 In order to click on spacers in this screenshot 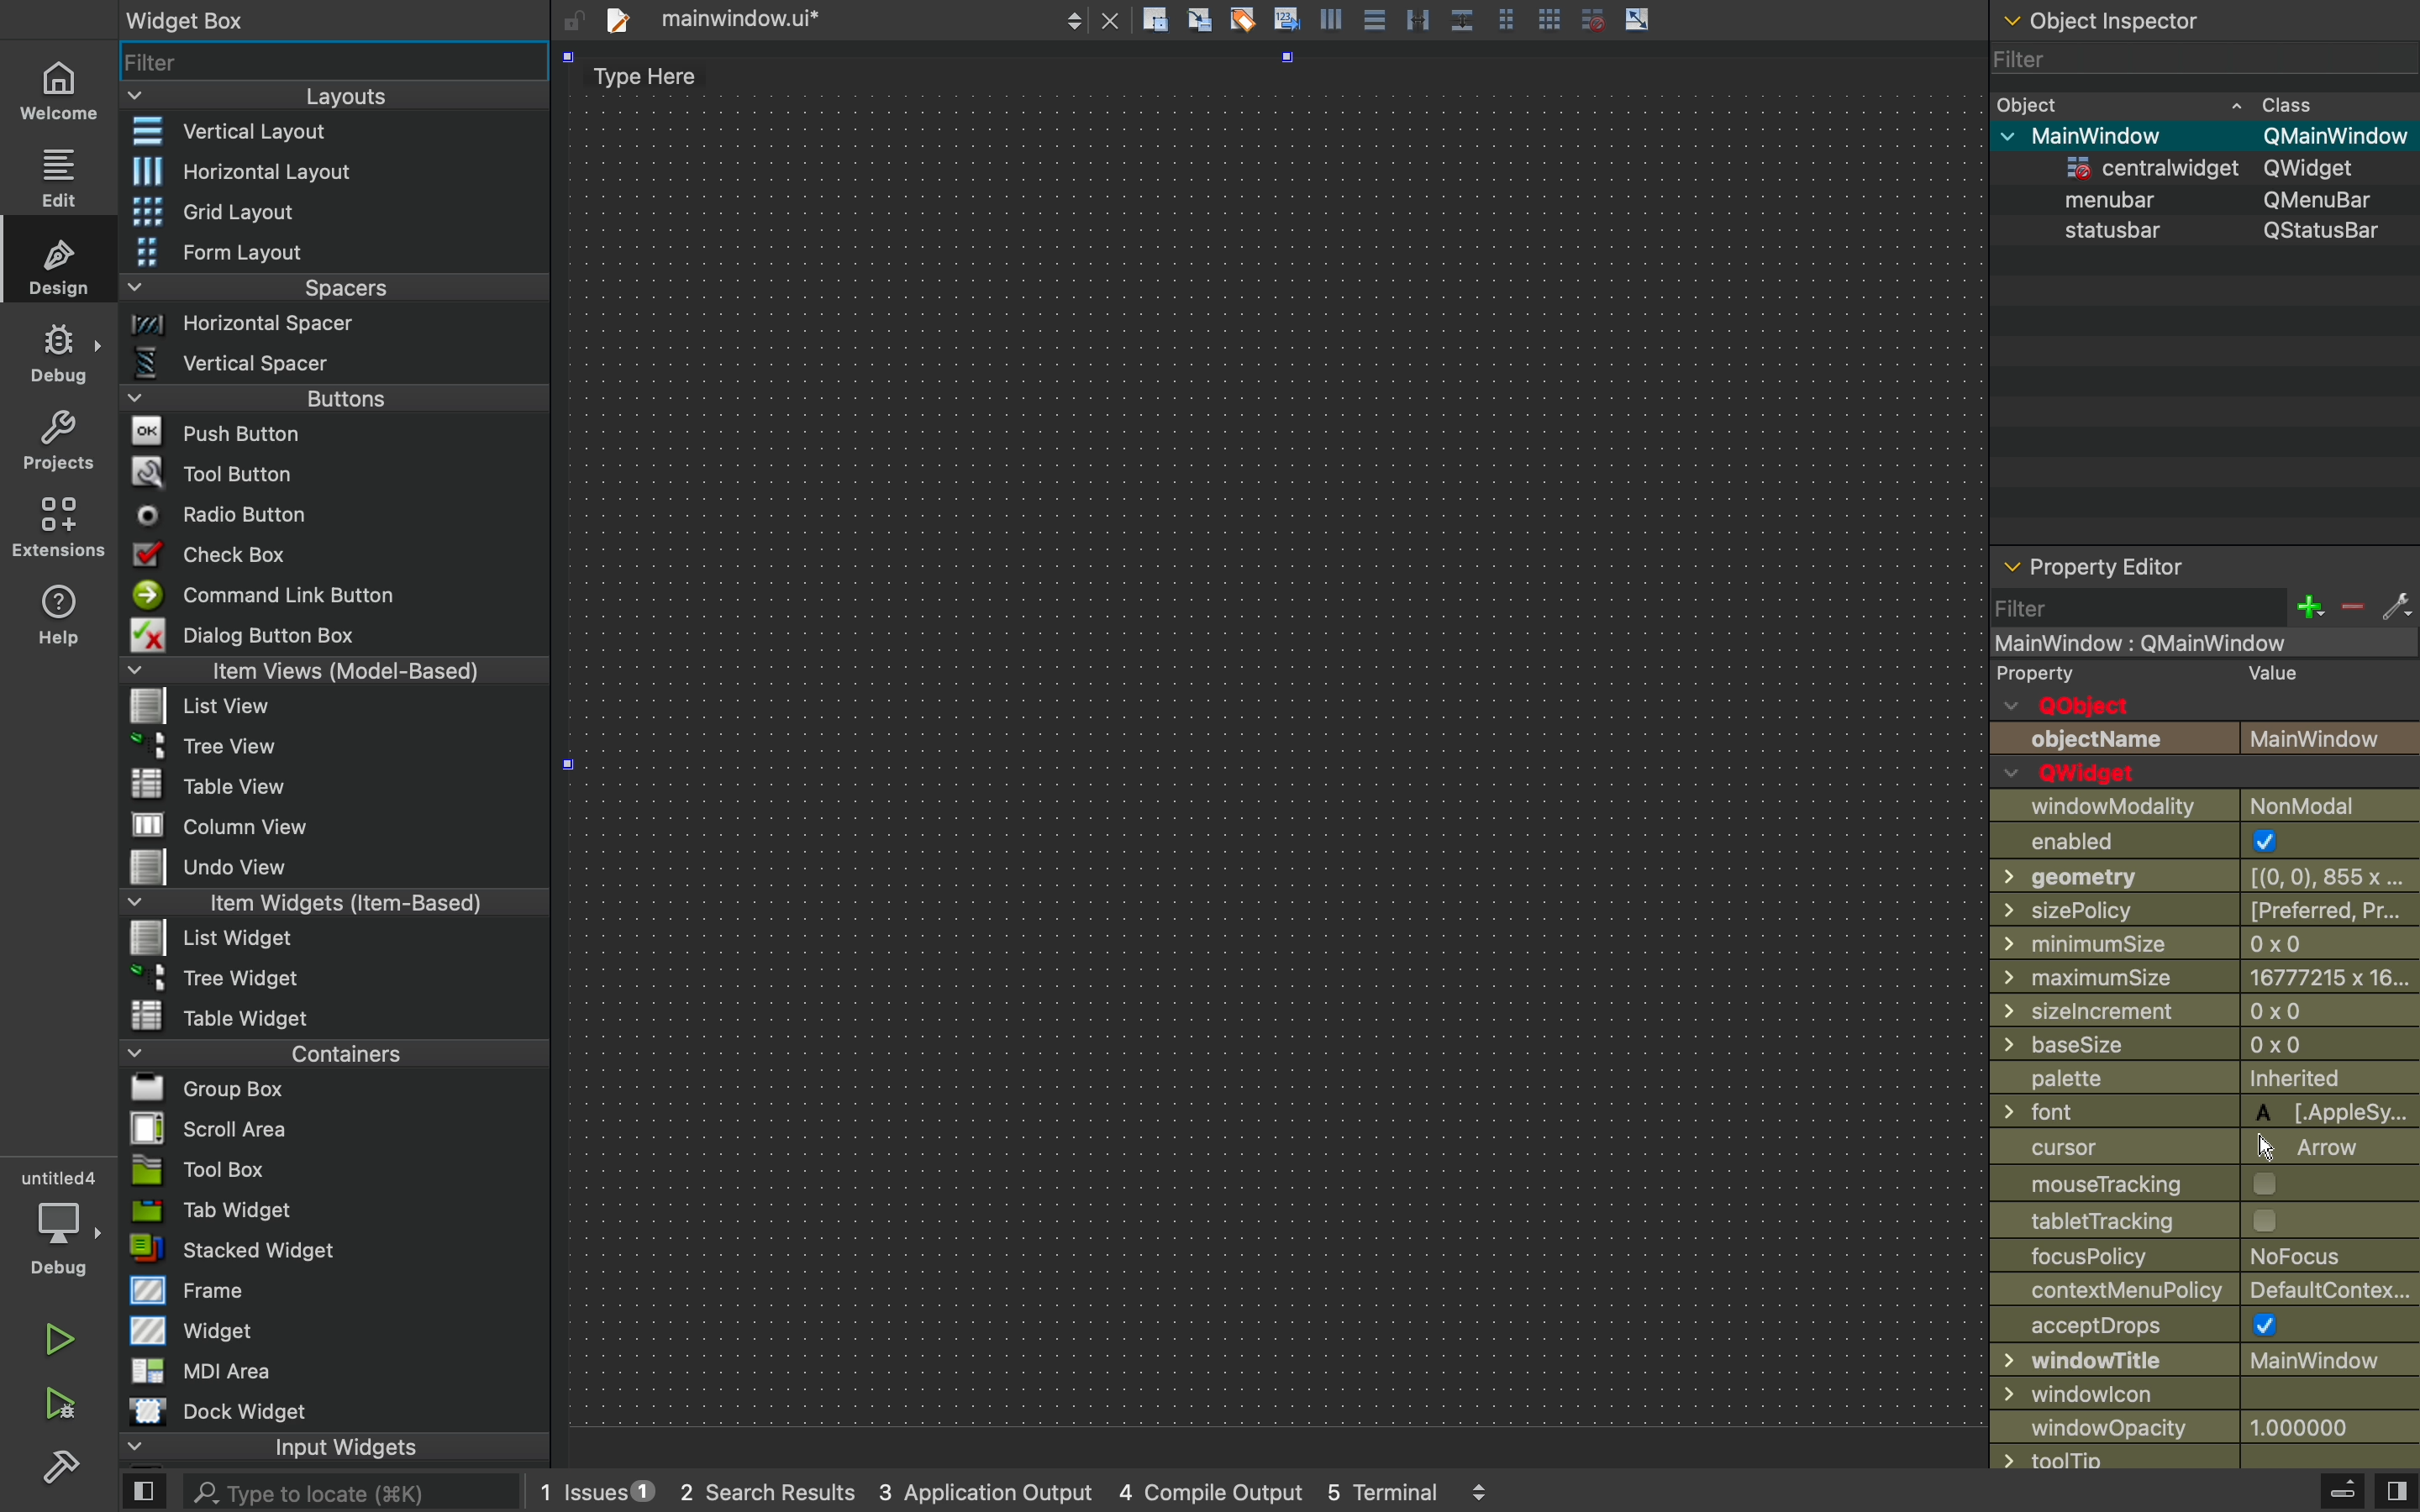, I will do `click(329, 285)`.